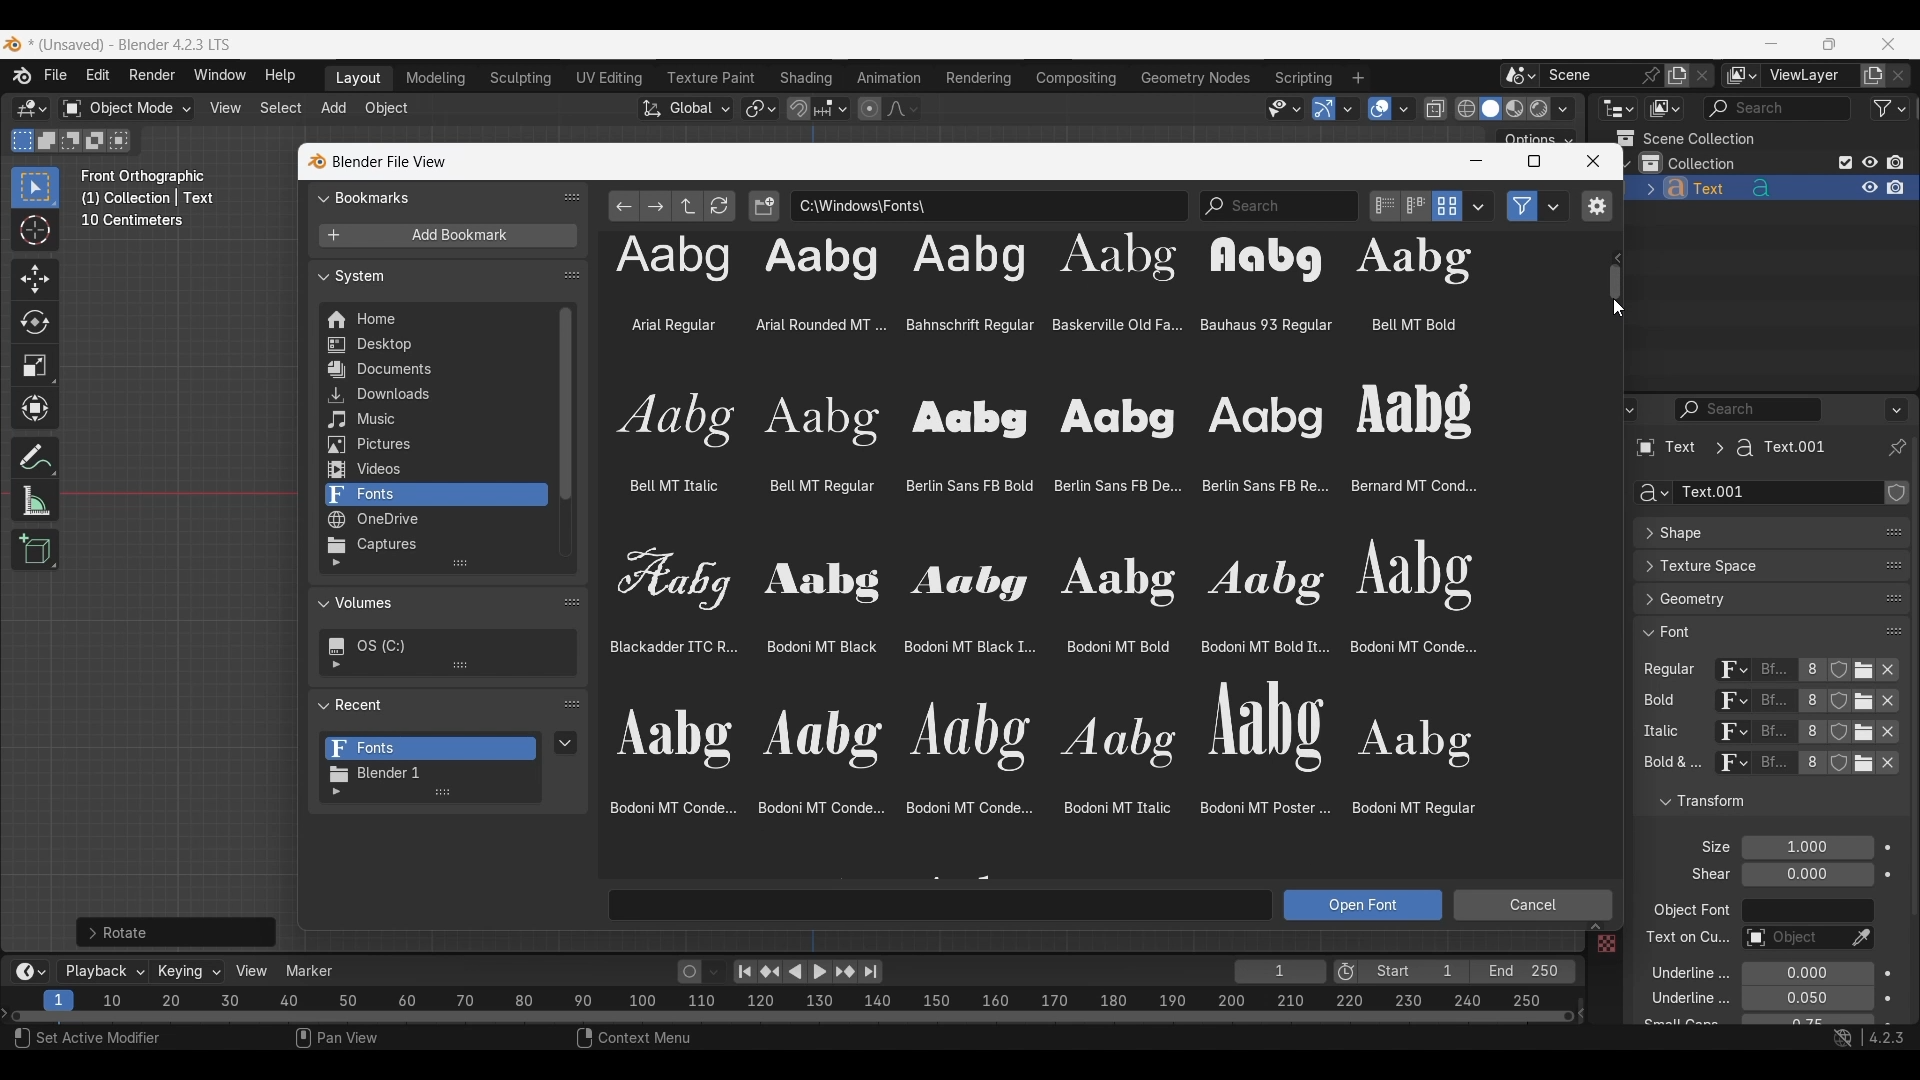 The height and width of the screenshot is (1080, 1920). What do you see at coordinates (1685, 138) in the screenshot?
I see `Scene collection` at bounding box center [1685, 138].